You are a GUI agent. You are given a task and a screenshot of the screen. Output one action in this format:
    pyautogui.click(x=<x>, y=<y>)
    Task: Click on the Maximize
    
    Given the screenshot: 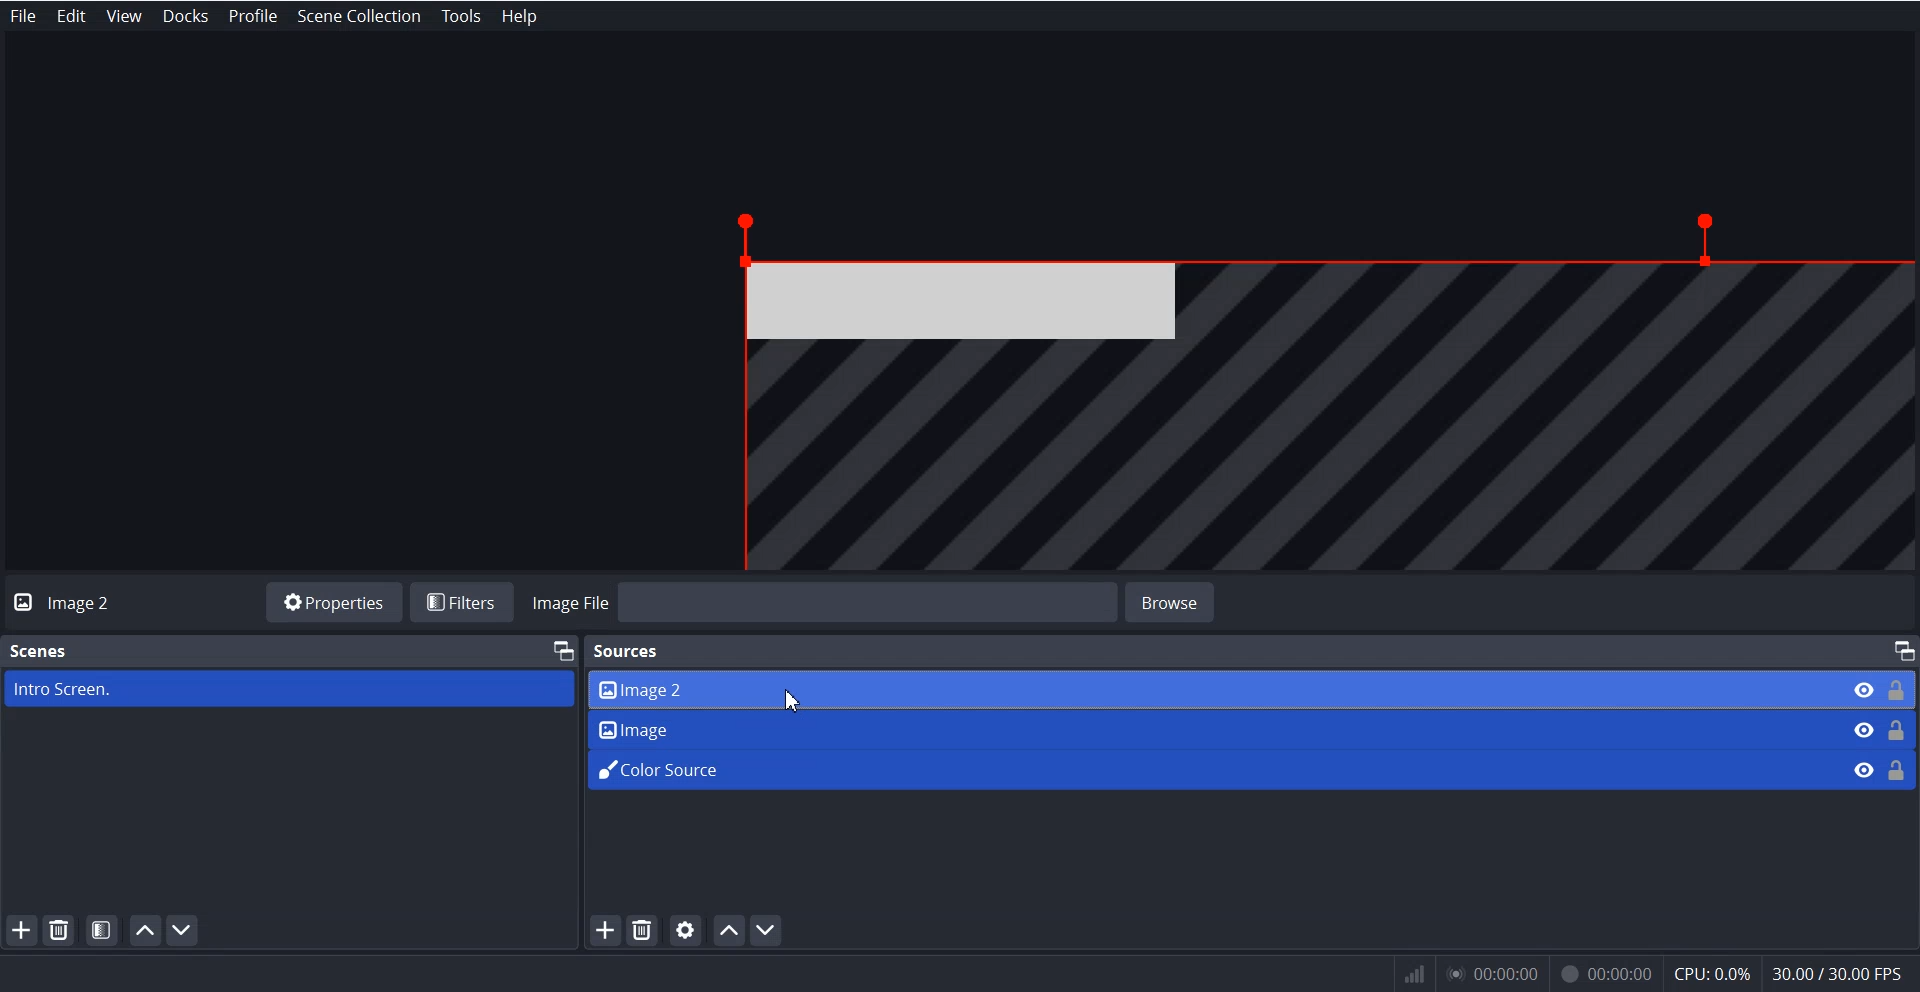 What is the action you would take?
    pyautogui.click(x=1902, y=651)
    